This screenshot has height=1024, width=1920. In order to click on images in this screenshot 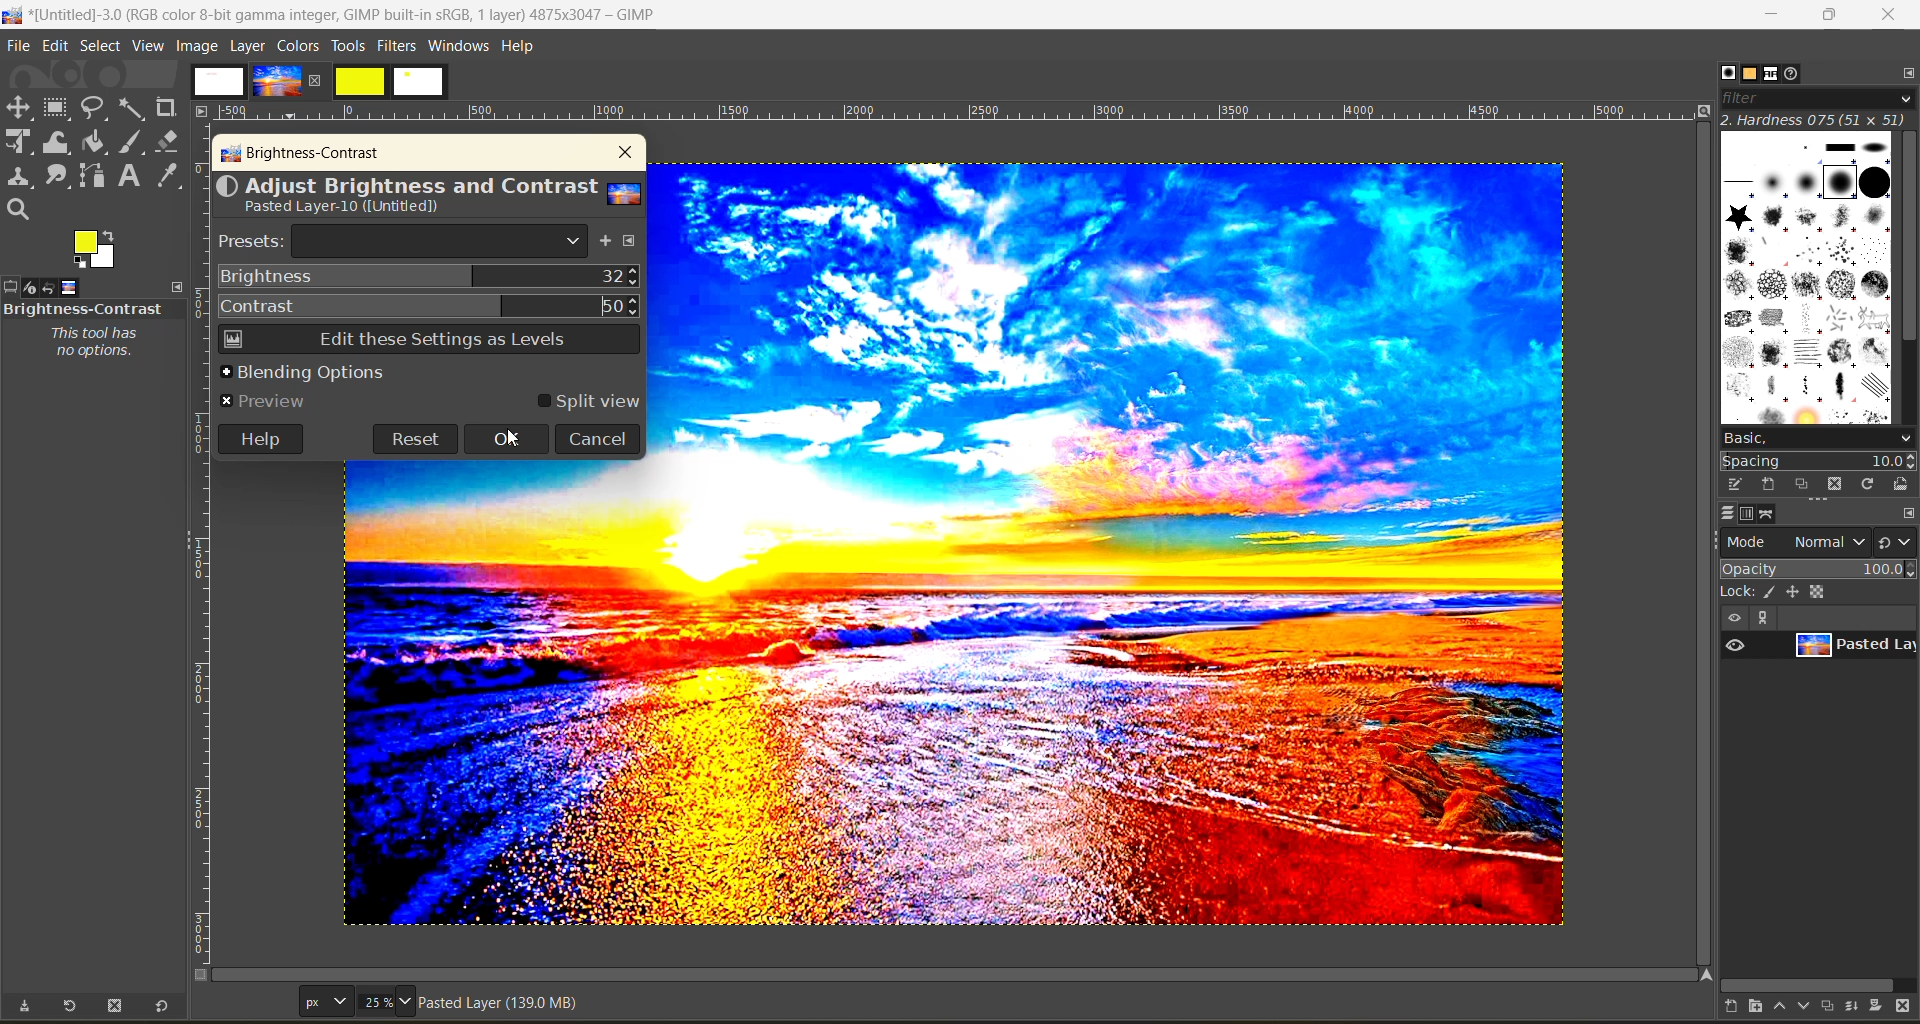, I will do `click(70, 285)`.